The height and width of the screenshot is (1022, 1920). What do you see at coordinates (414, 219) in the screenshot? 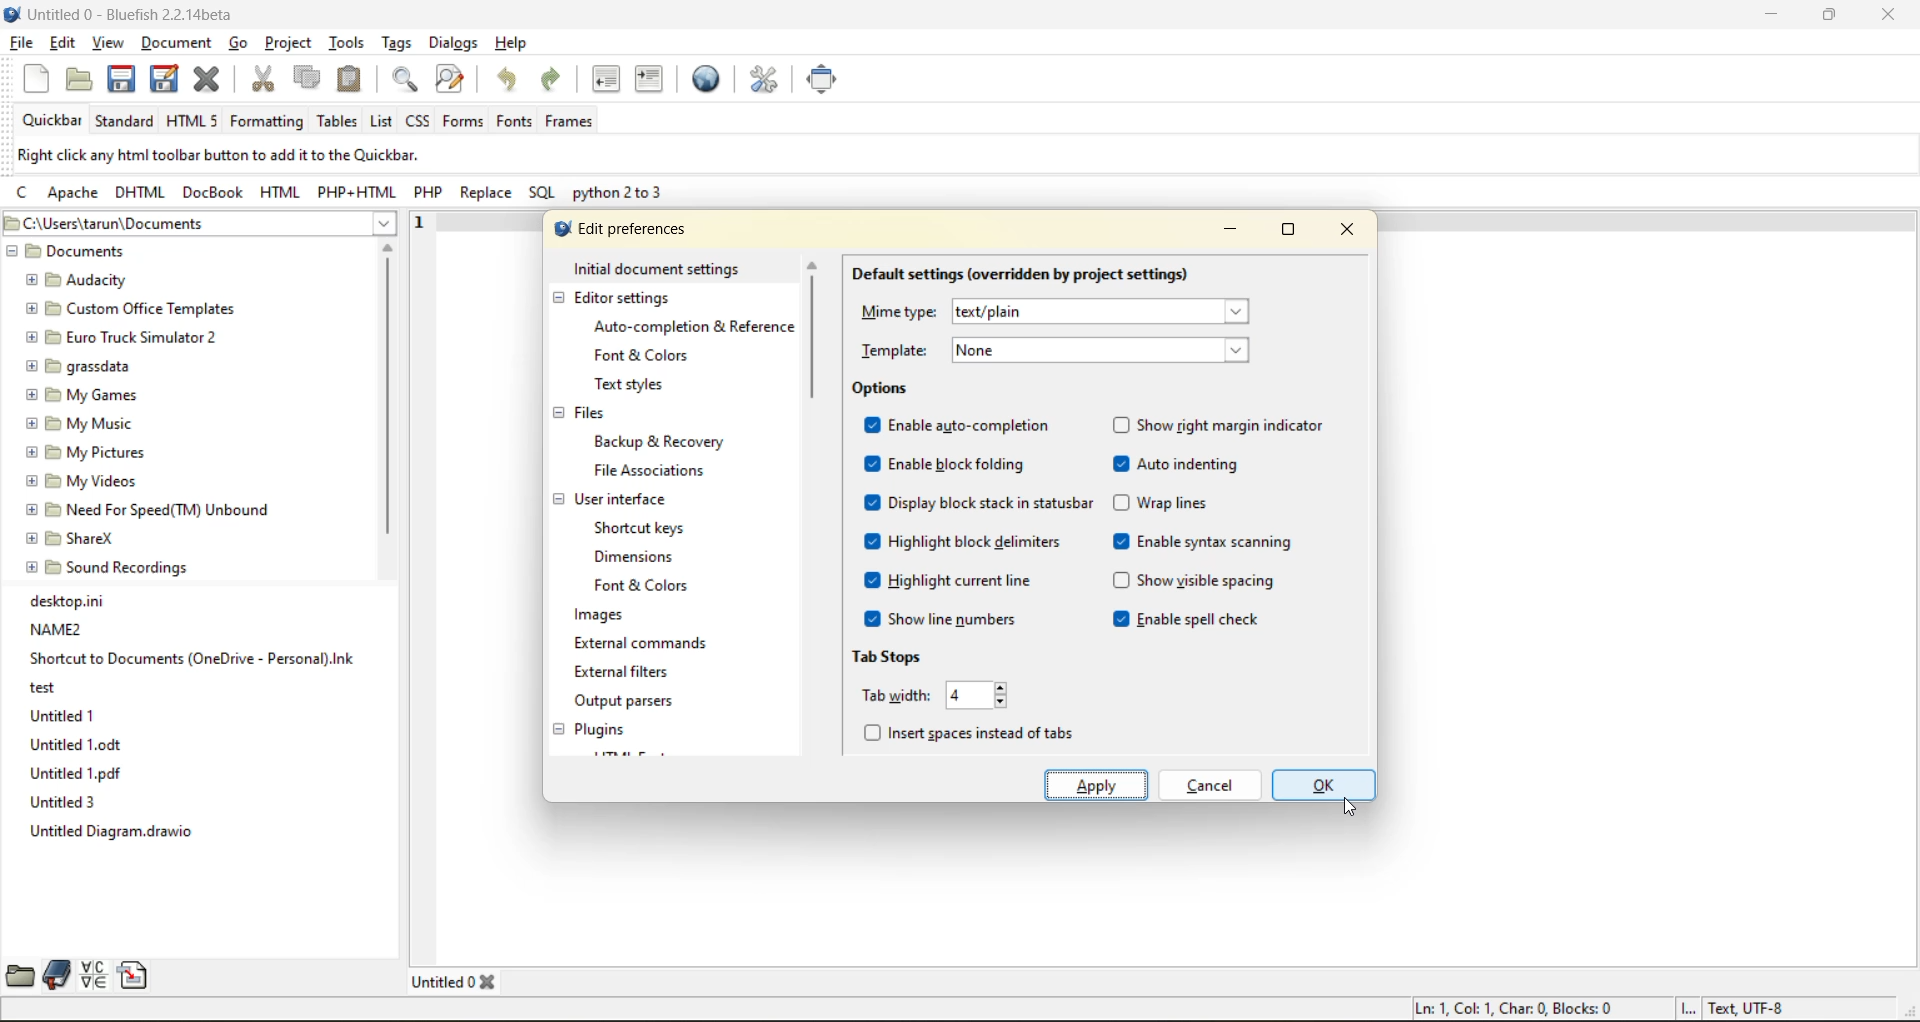
I see `1` at bounding box center [414, 219].